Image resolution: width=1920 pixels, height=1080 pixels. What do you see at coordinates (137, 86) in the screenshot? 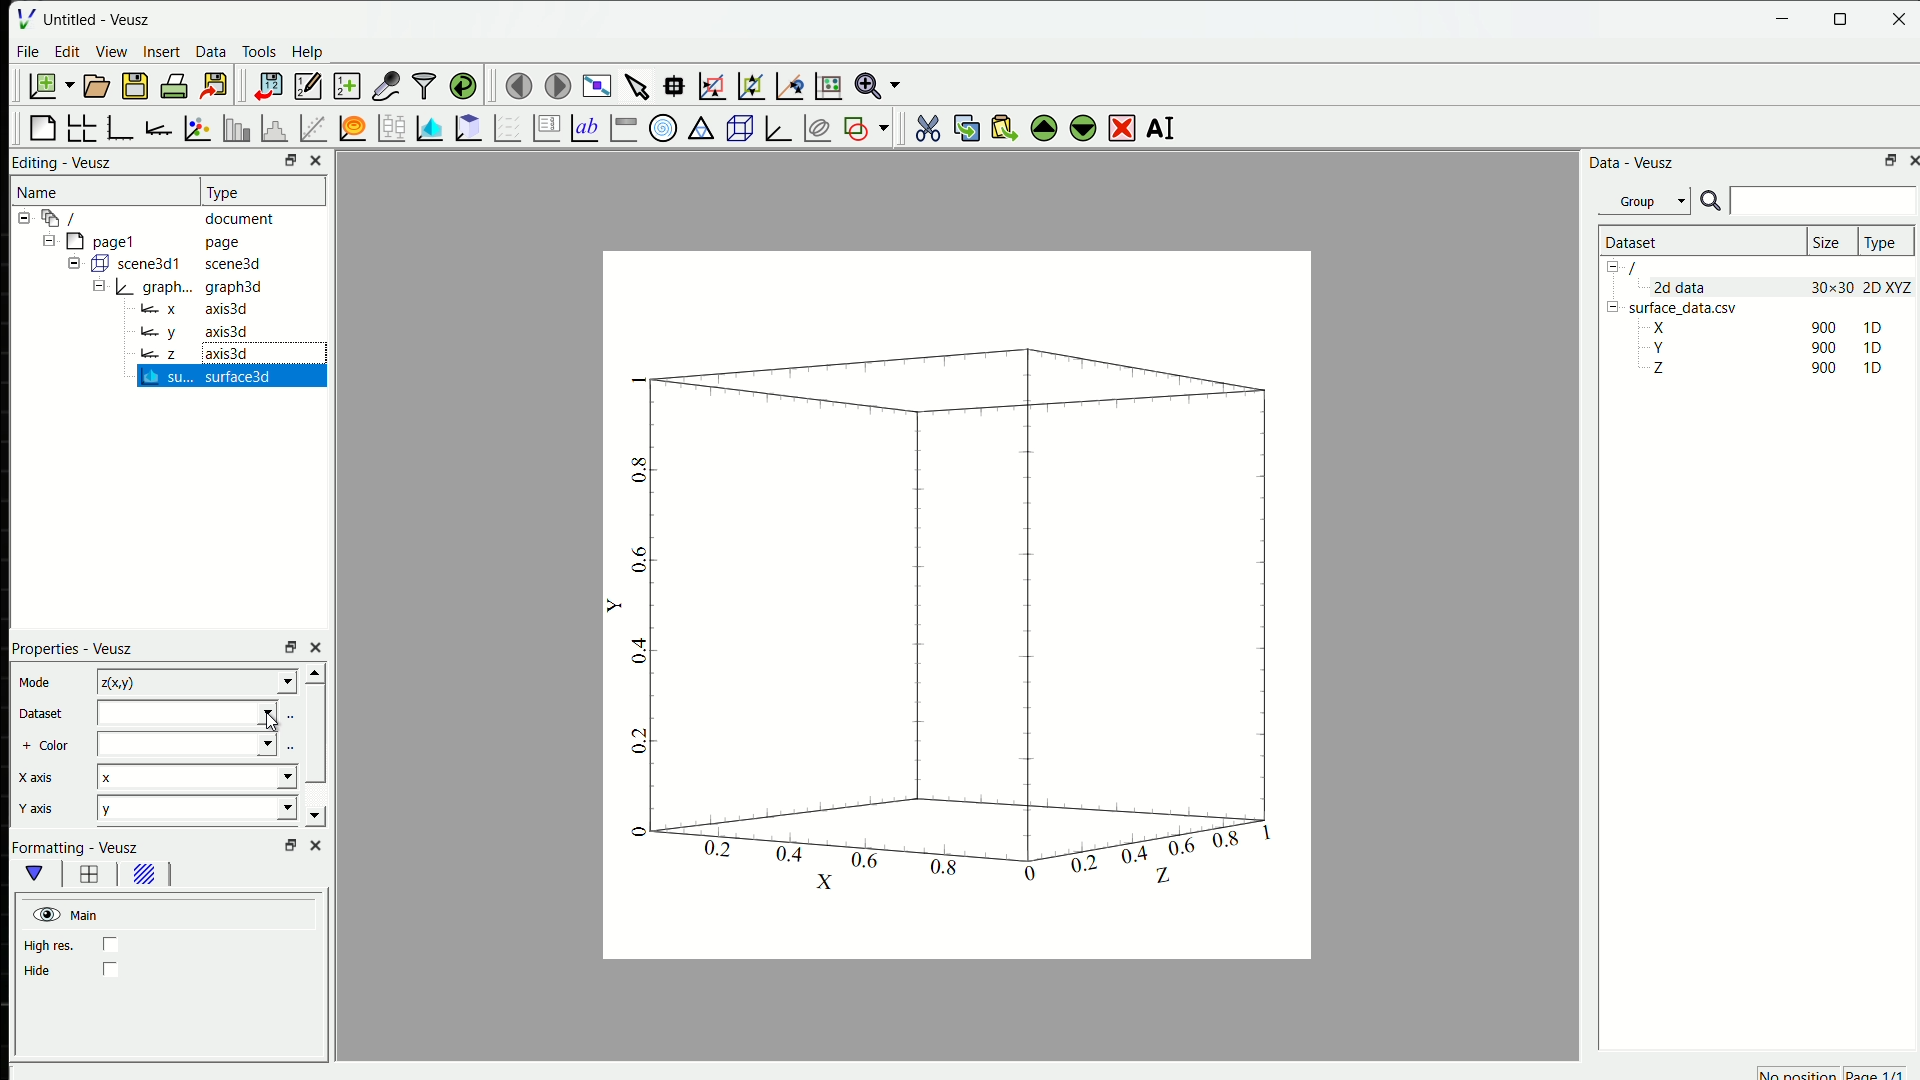
I see `save` at bounding box center [137, 86].